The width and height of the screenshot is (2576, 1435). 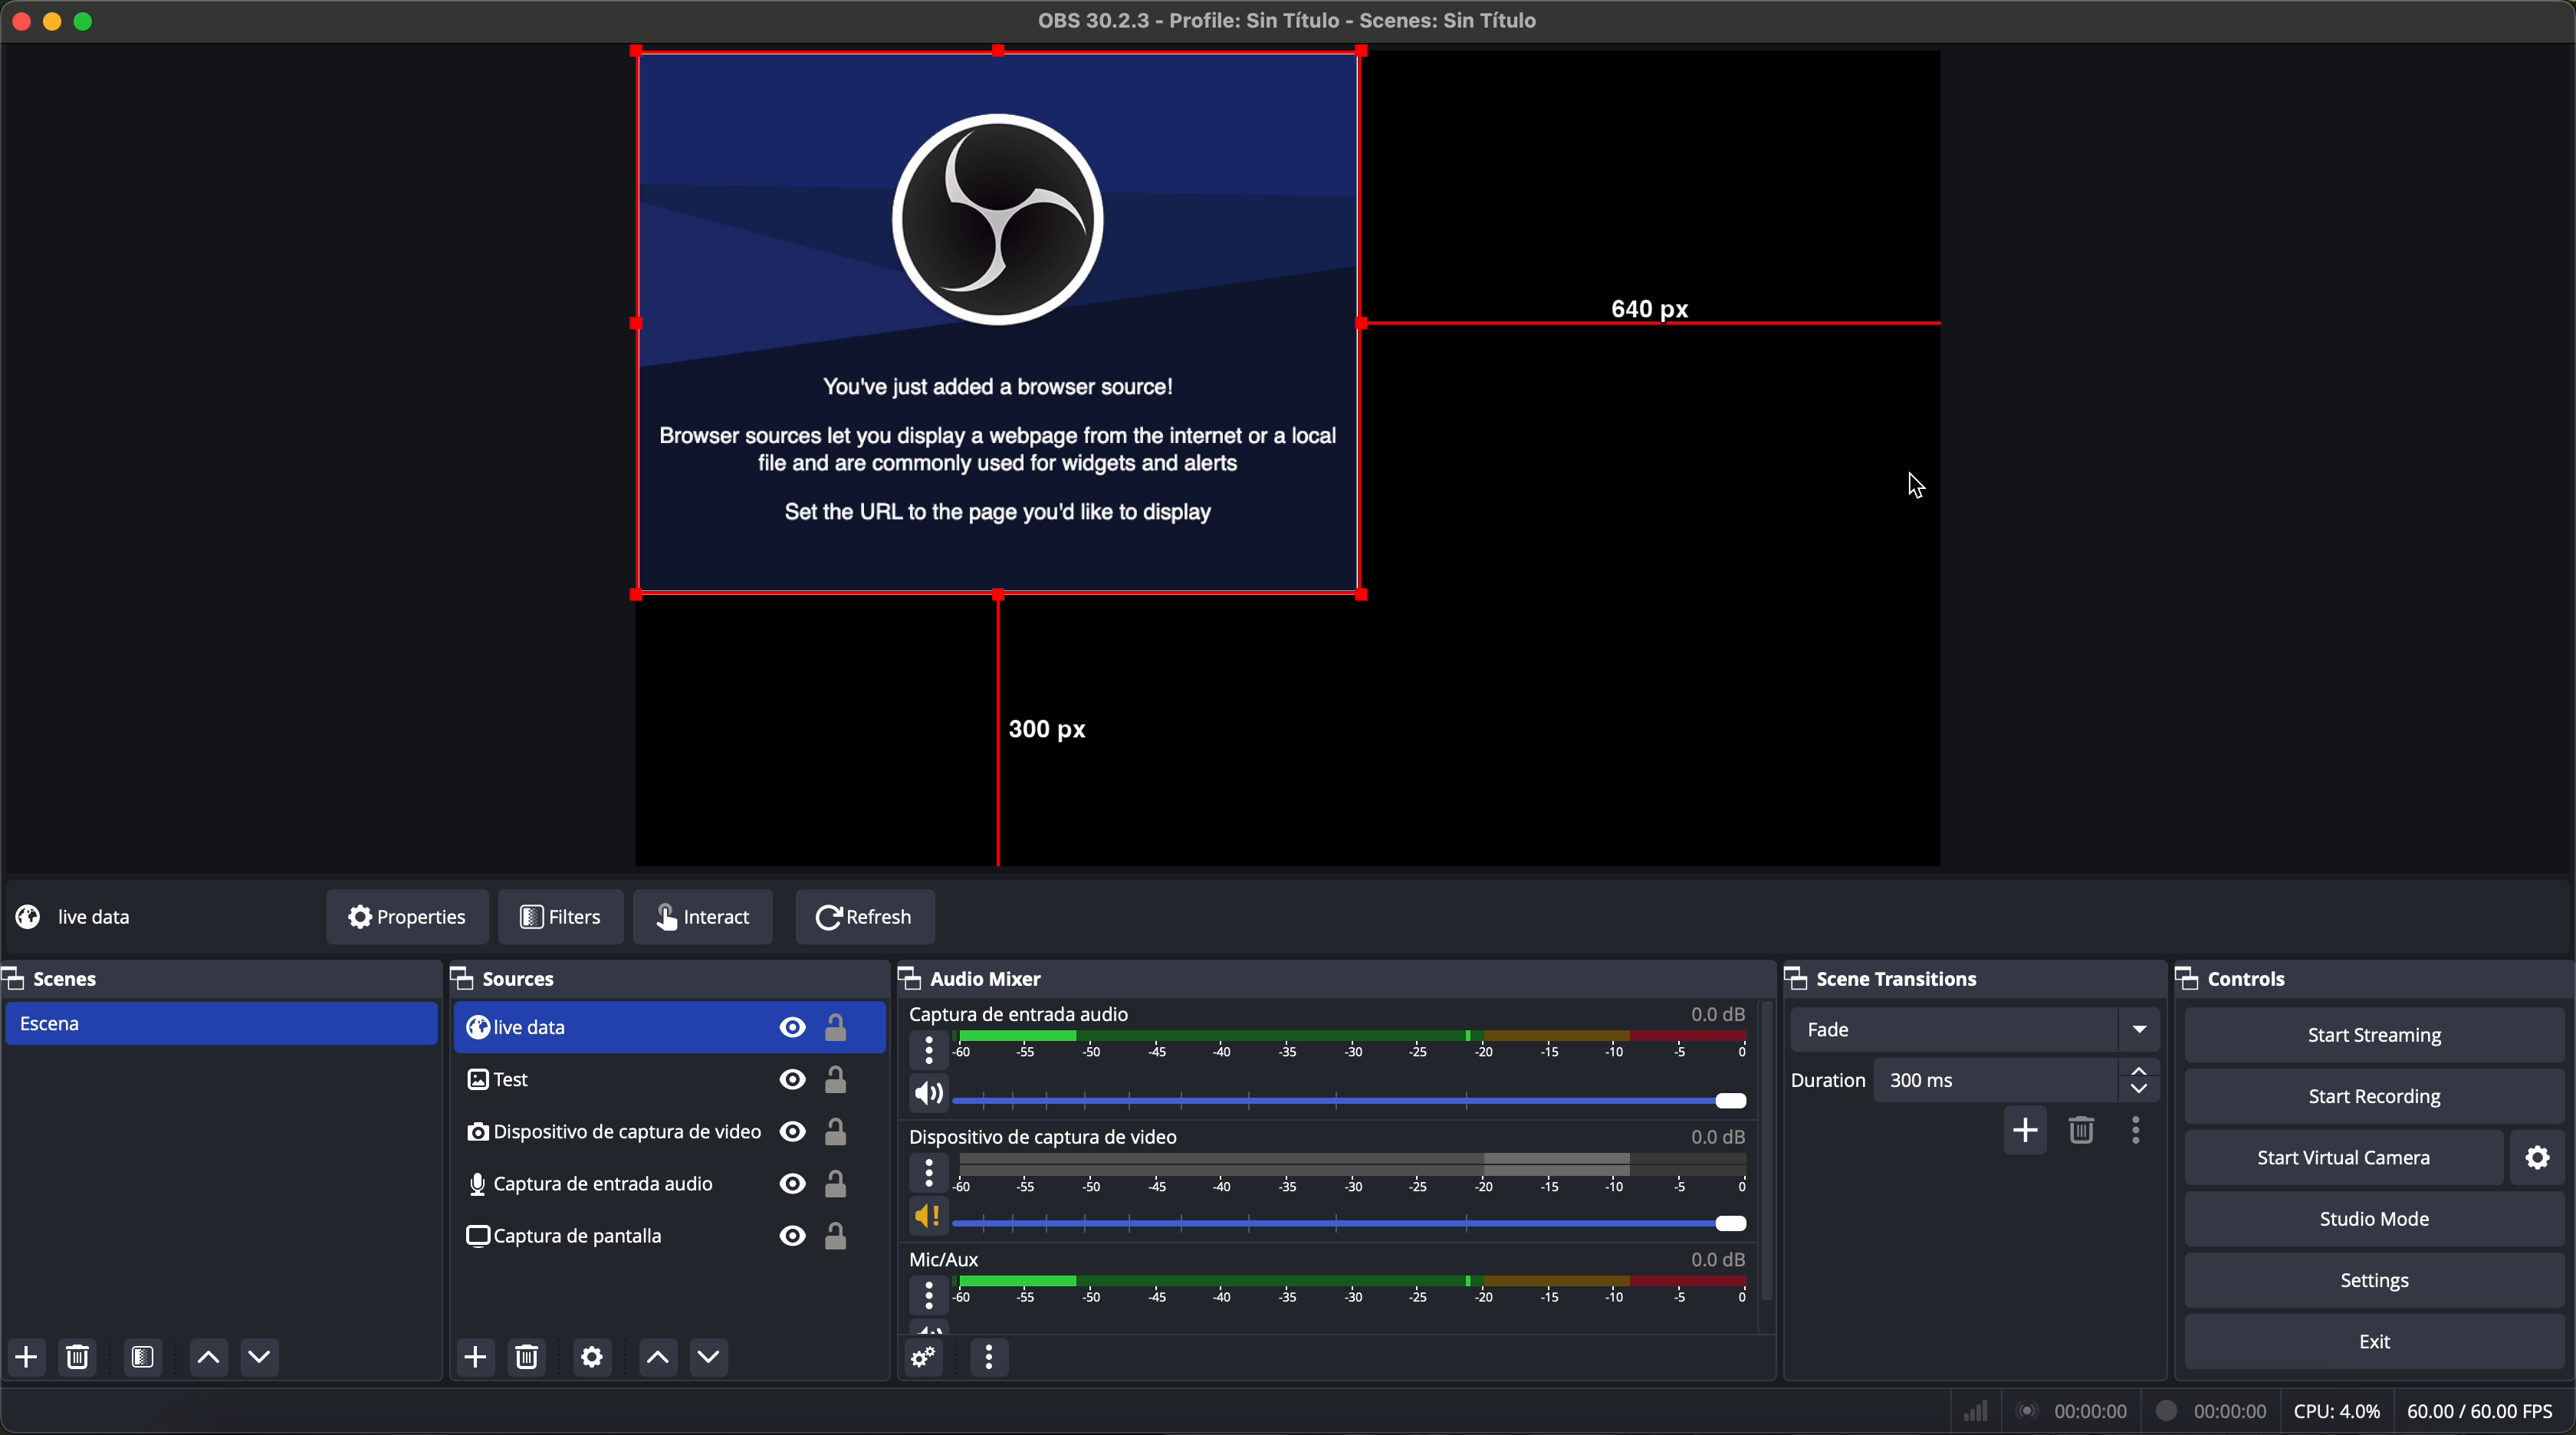 What do you see at coordinates (92, 922) in the screenshot?
I see `live data` at bounding box center [92, 922].